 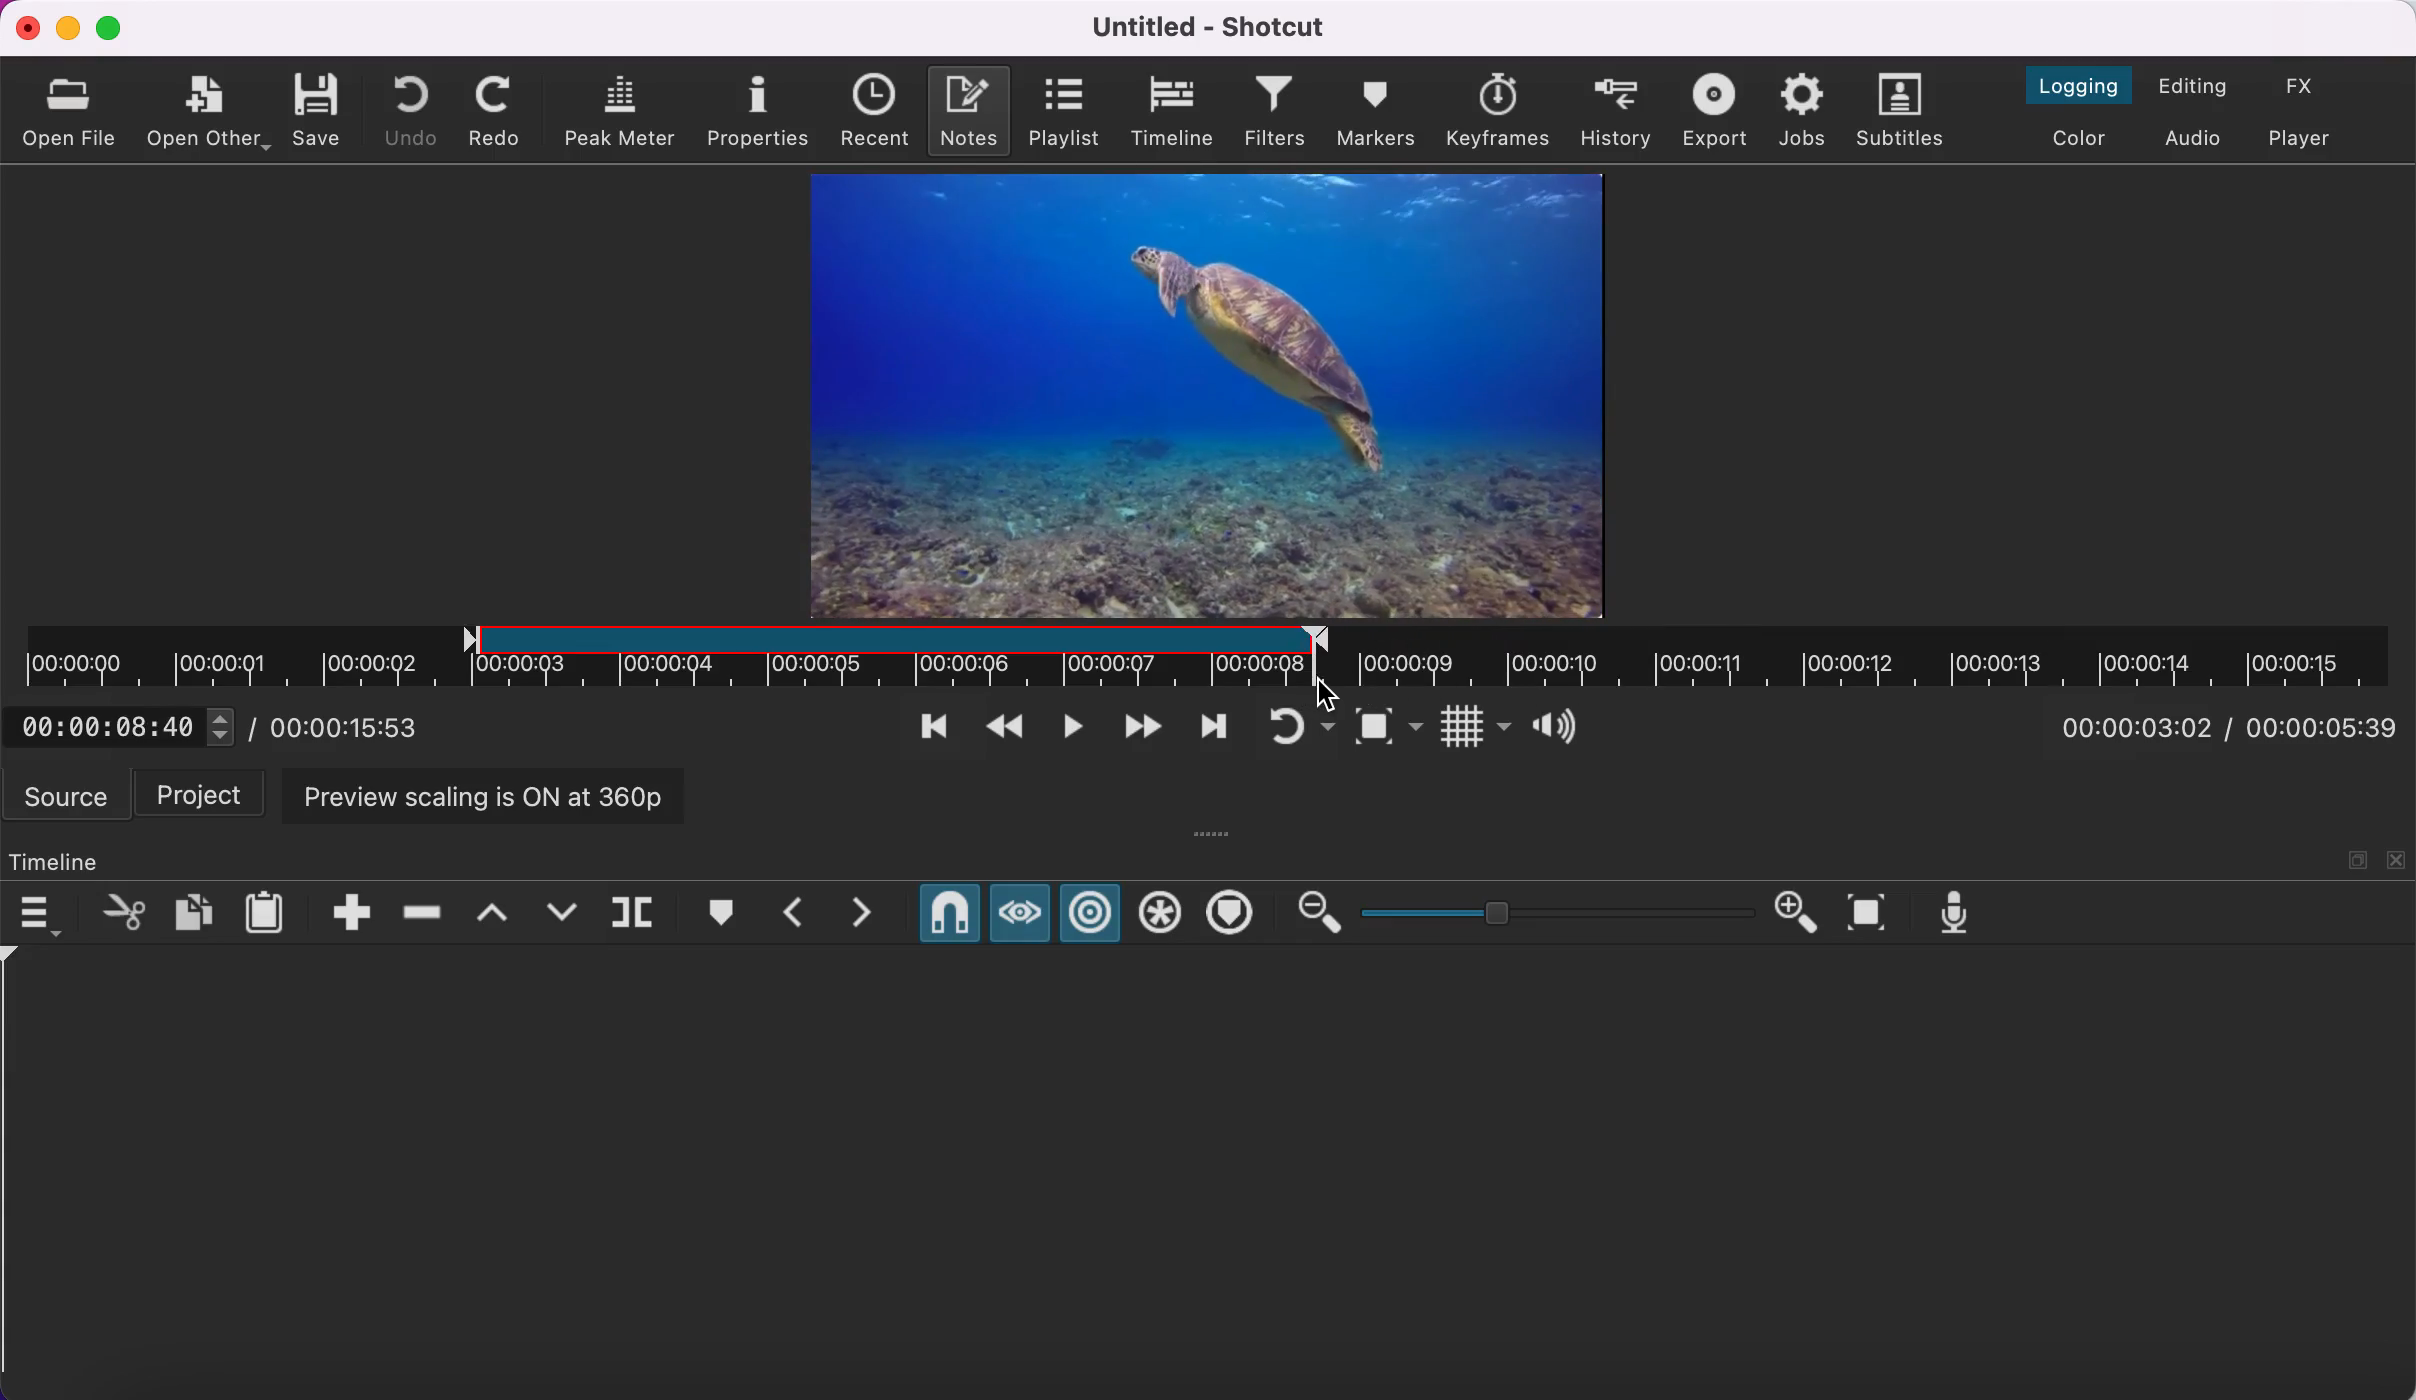 What do you see at coordinates (1555, 912) in the screenshot?
I see `zoom graduation` at bounding box center [1555, 912].